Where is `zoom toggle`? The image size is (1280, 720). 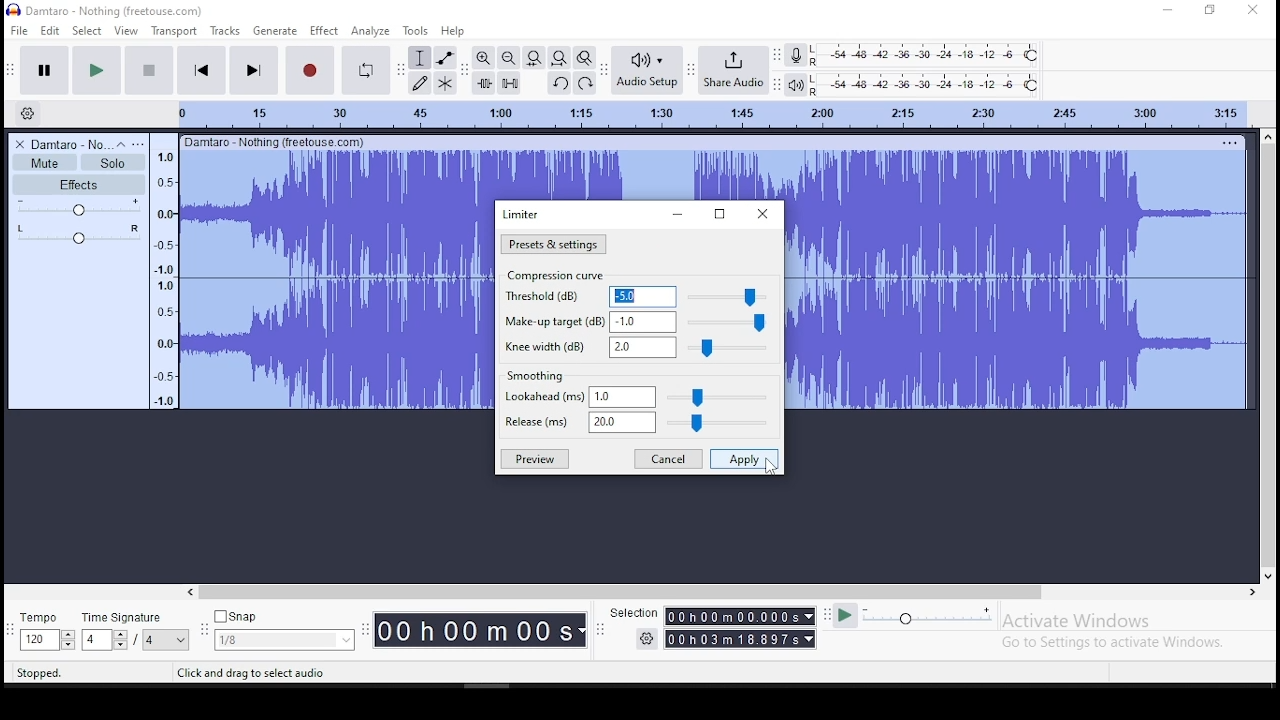 zoom toggle is located at coordinates (584, 57).